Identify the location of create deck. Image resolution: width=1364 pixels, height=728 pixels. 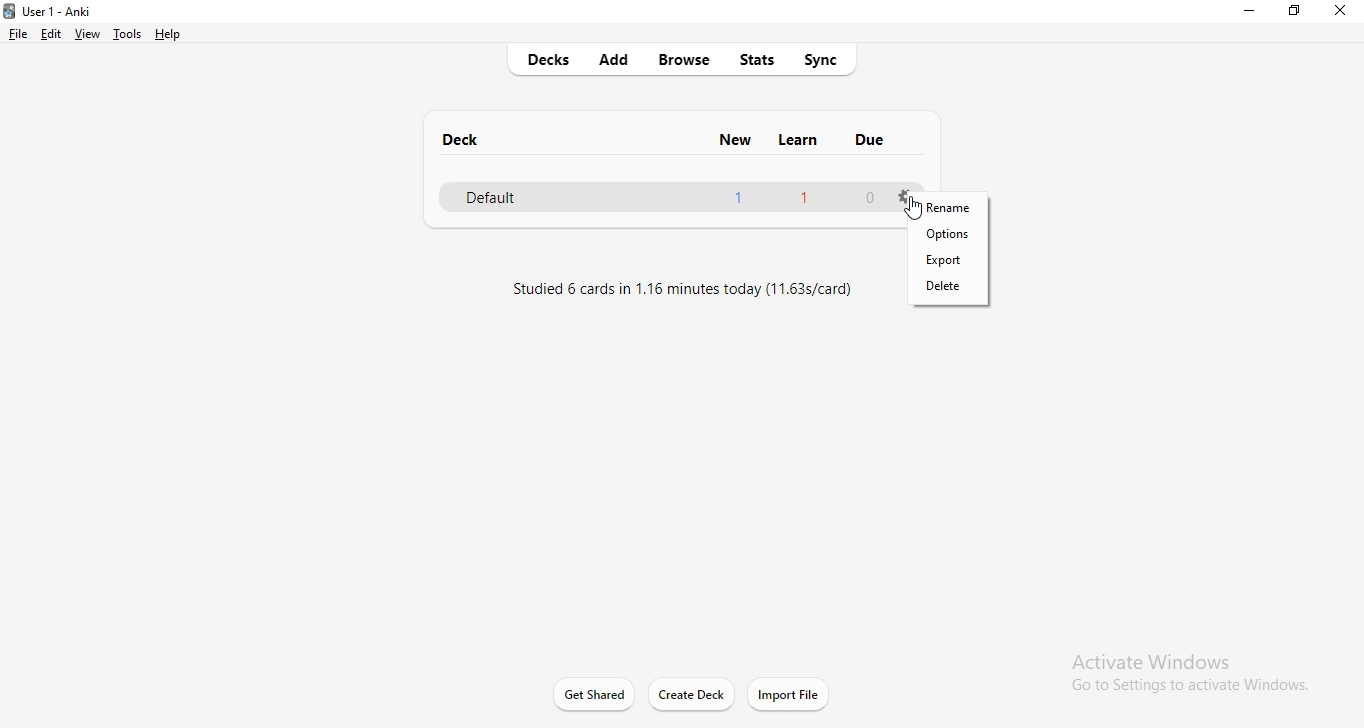
(702, 693).